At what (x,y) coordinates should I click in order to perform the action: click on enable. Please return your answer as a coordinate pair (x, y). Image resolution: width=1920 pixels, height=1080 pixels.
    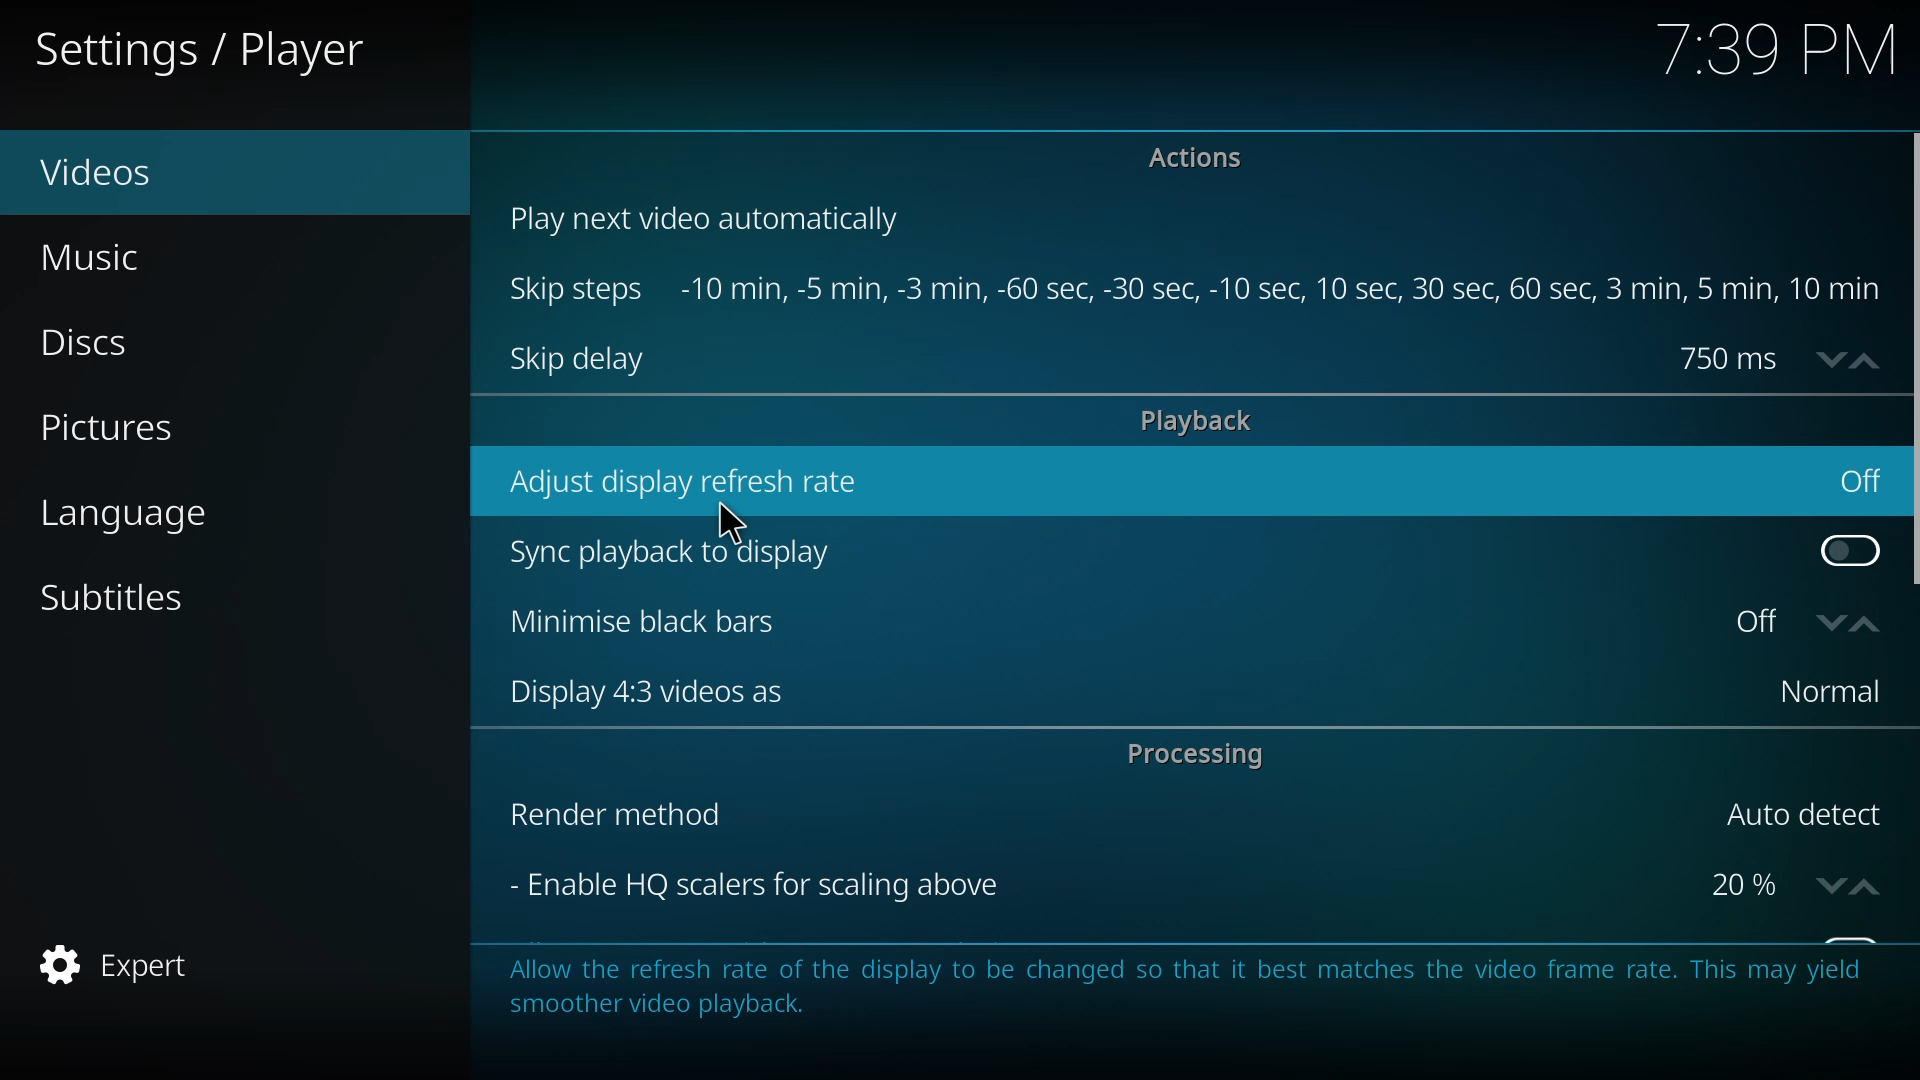
    Looking at the image, I should click on (1844, 546).